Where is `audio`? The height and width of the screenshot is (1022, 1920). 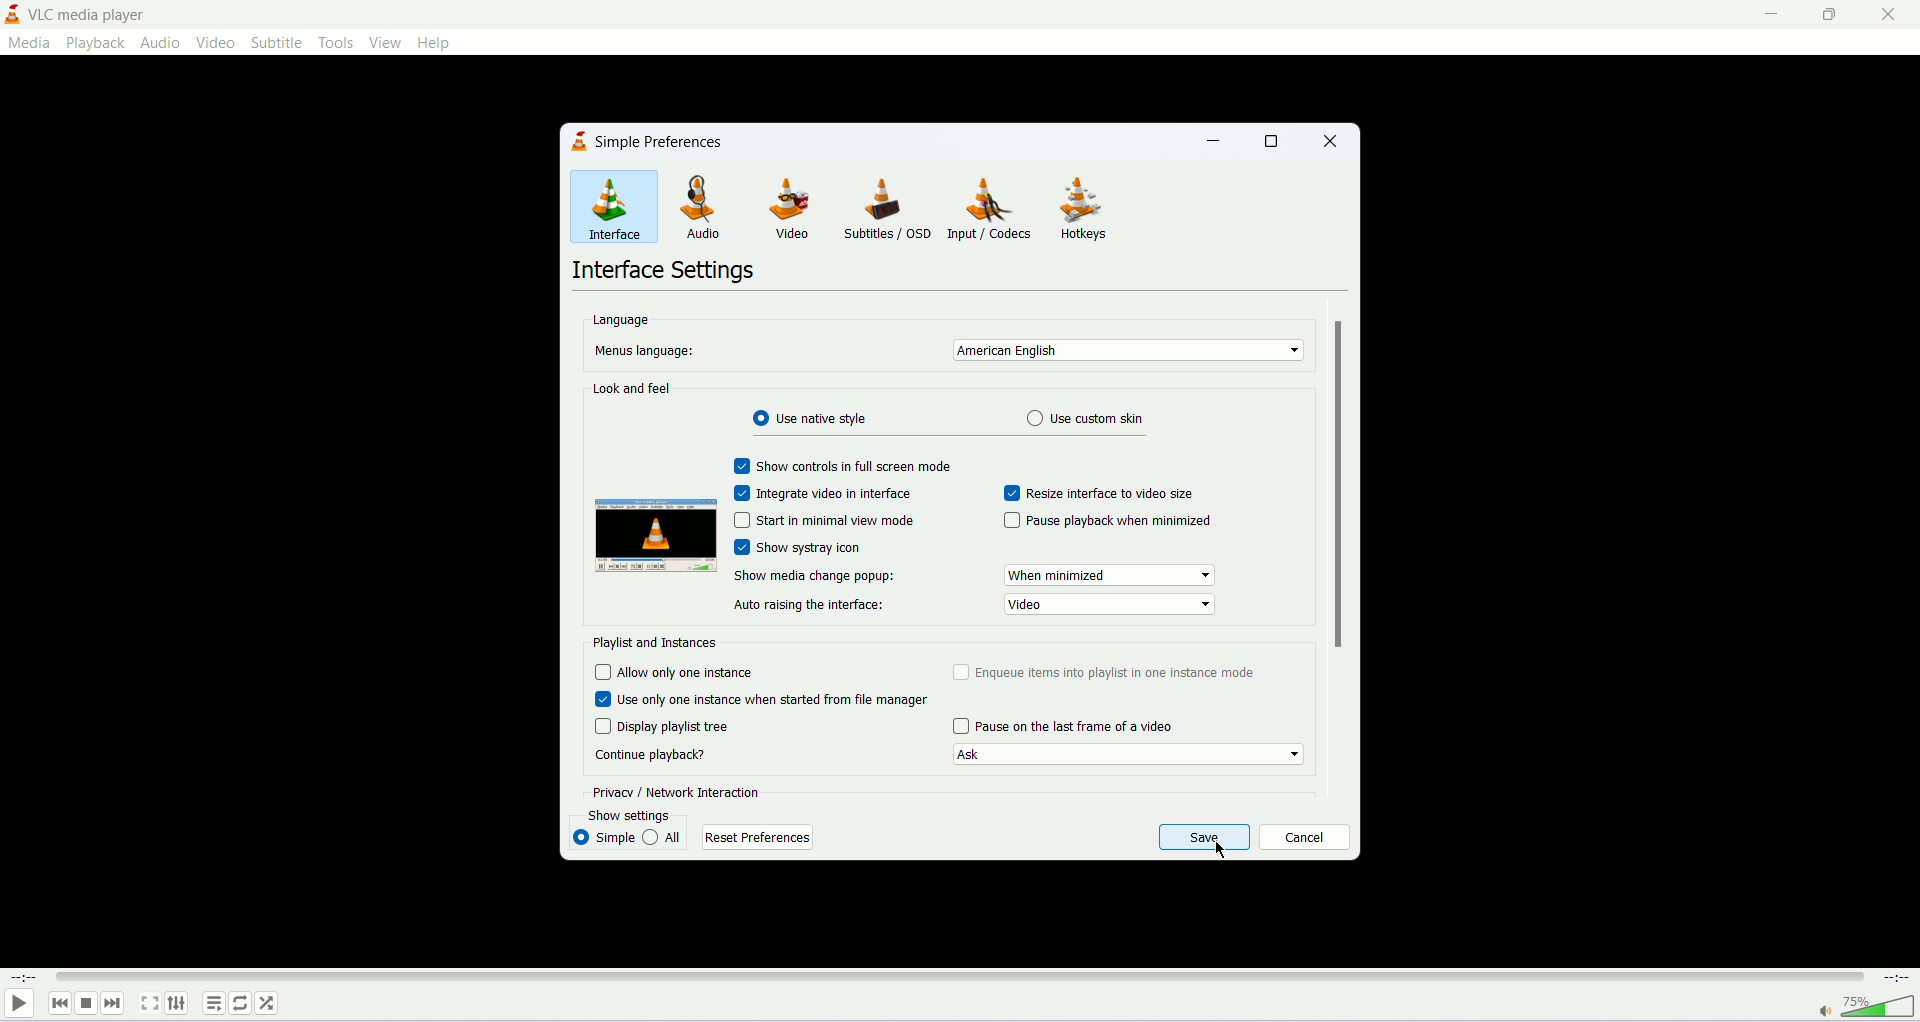 audio is located at coordinates (159, 42).